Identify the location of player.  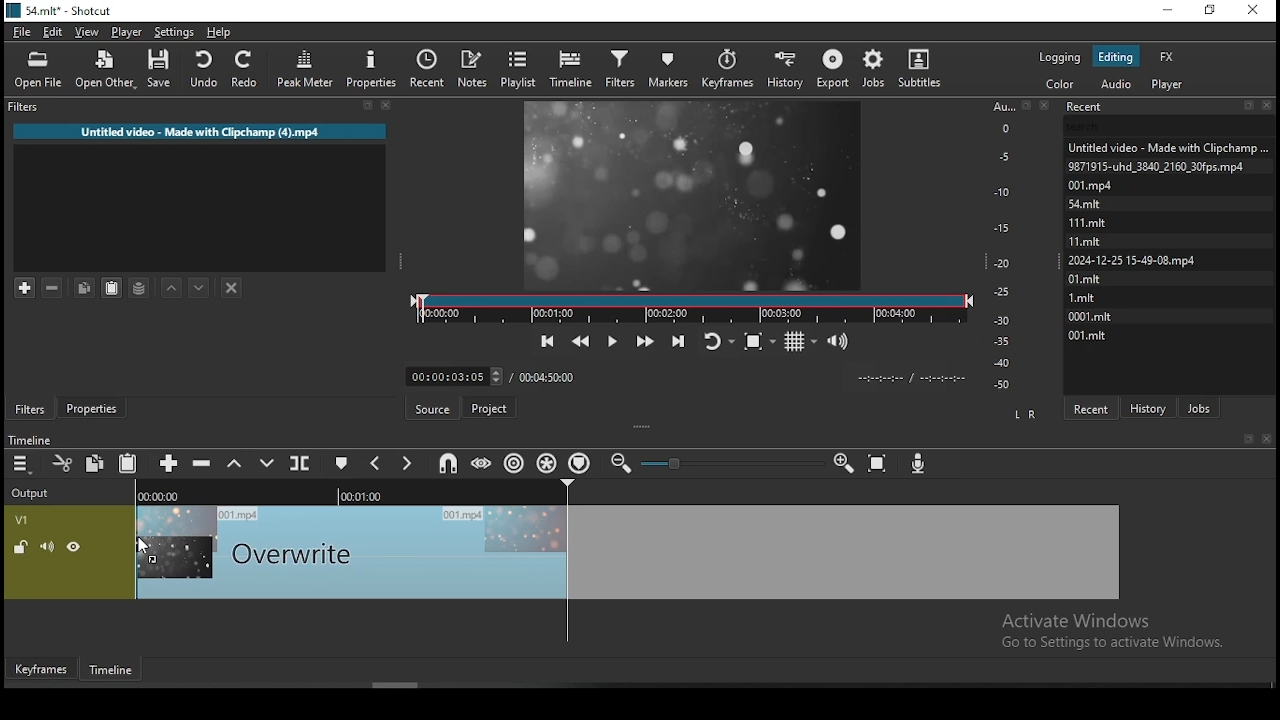
(127, 31).